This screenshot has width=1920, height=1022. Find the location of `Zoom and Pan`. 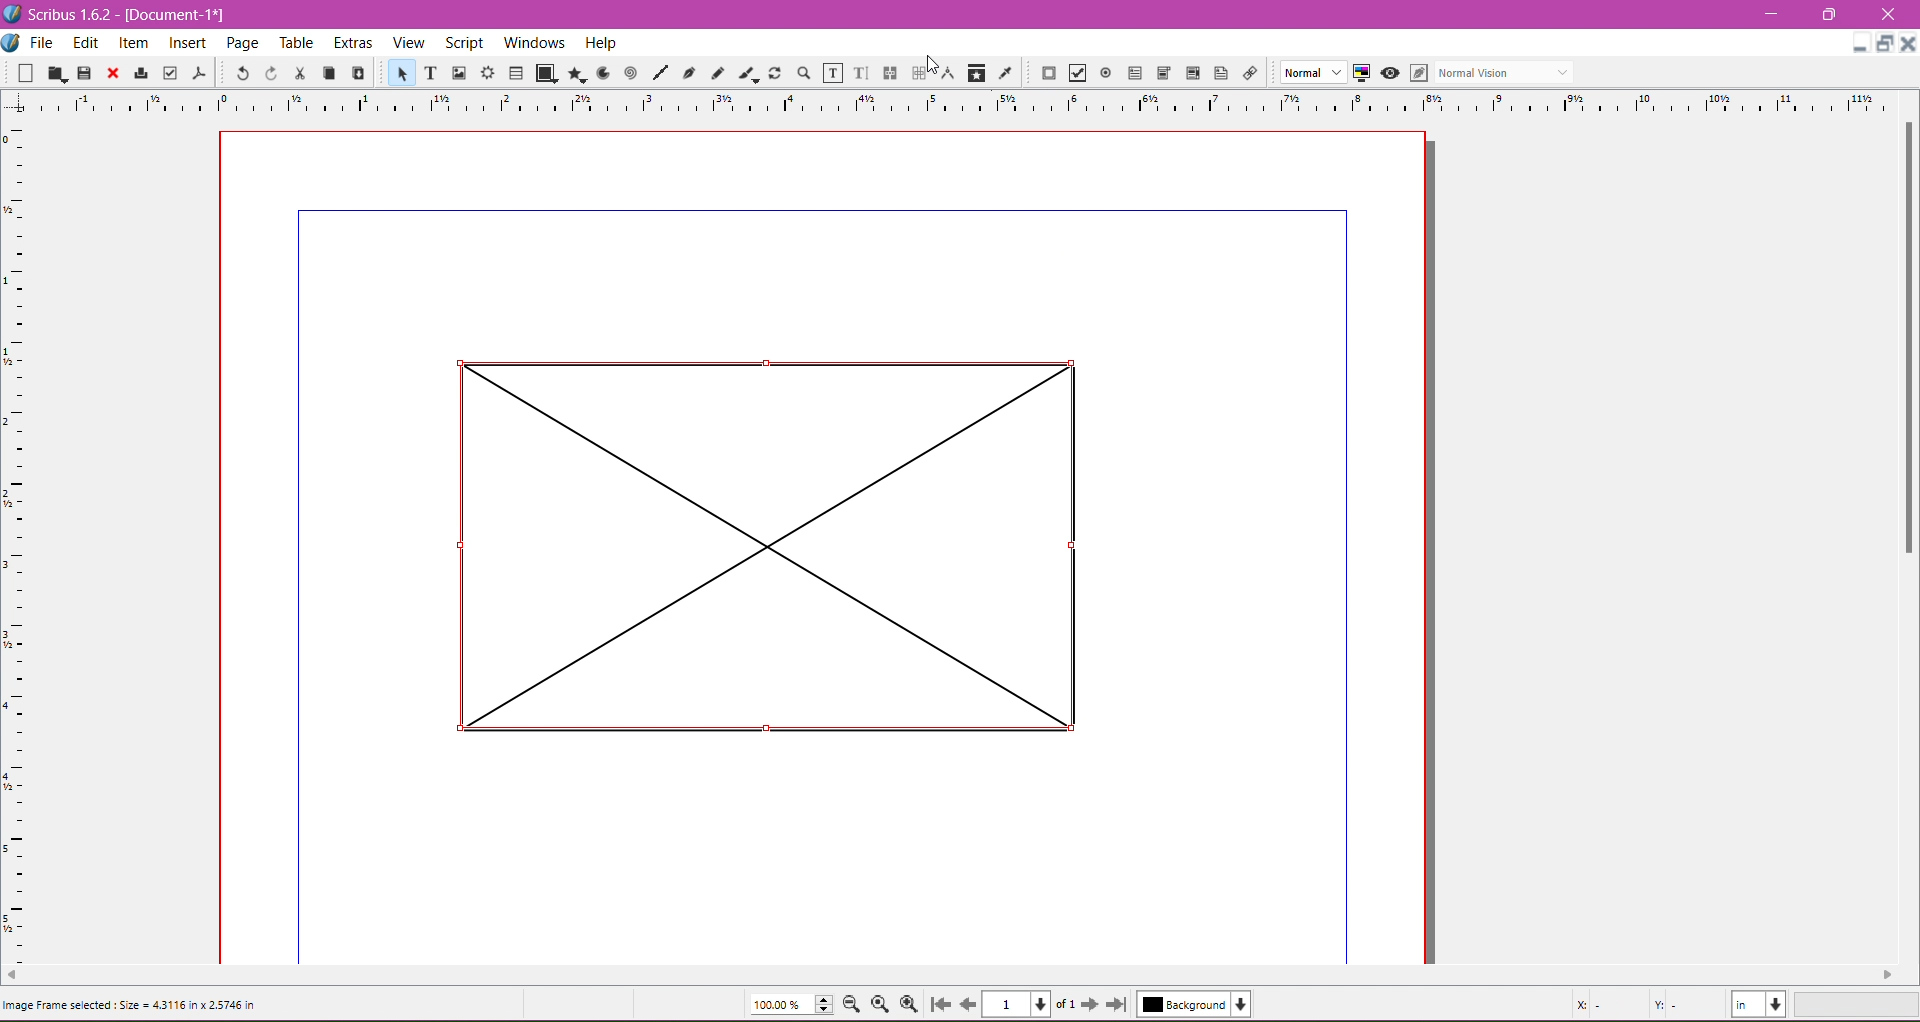

Zoom and Pan is located at coordinates (803, 74).